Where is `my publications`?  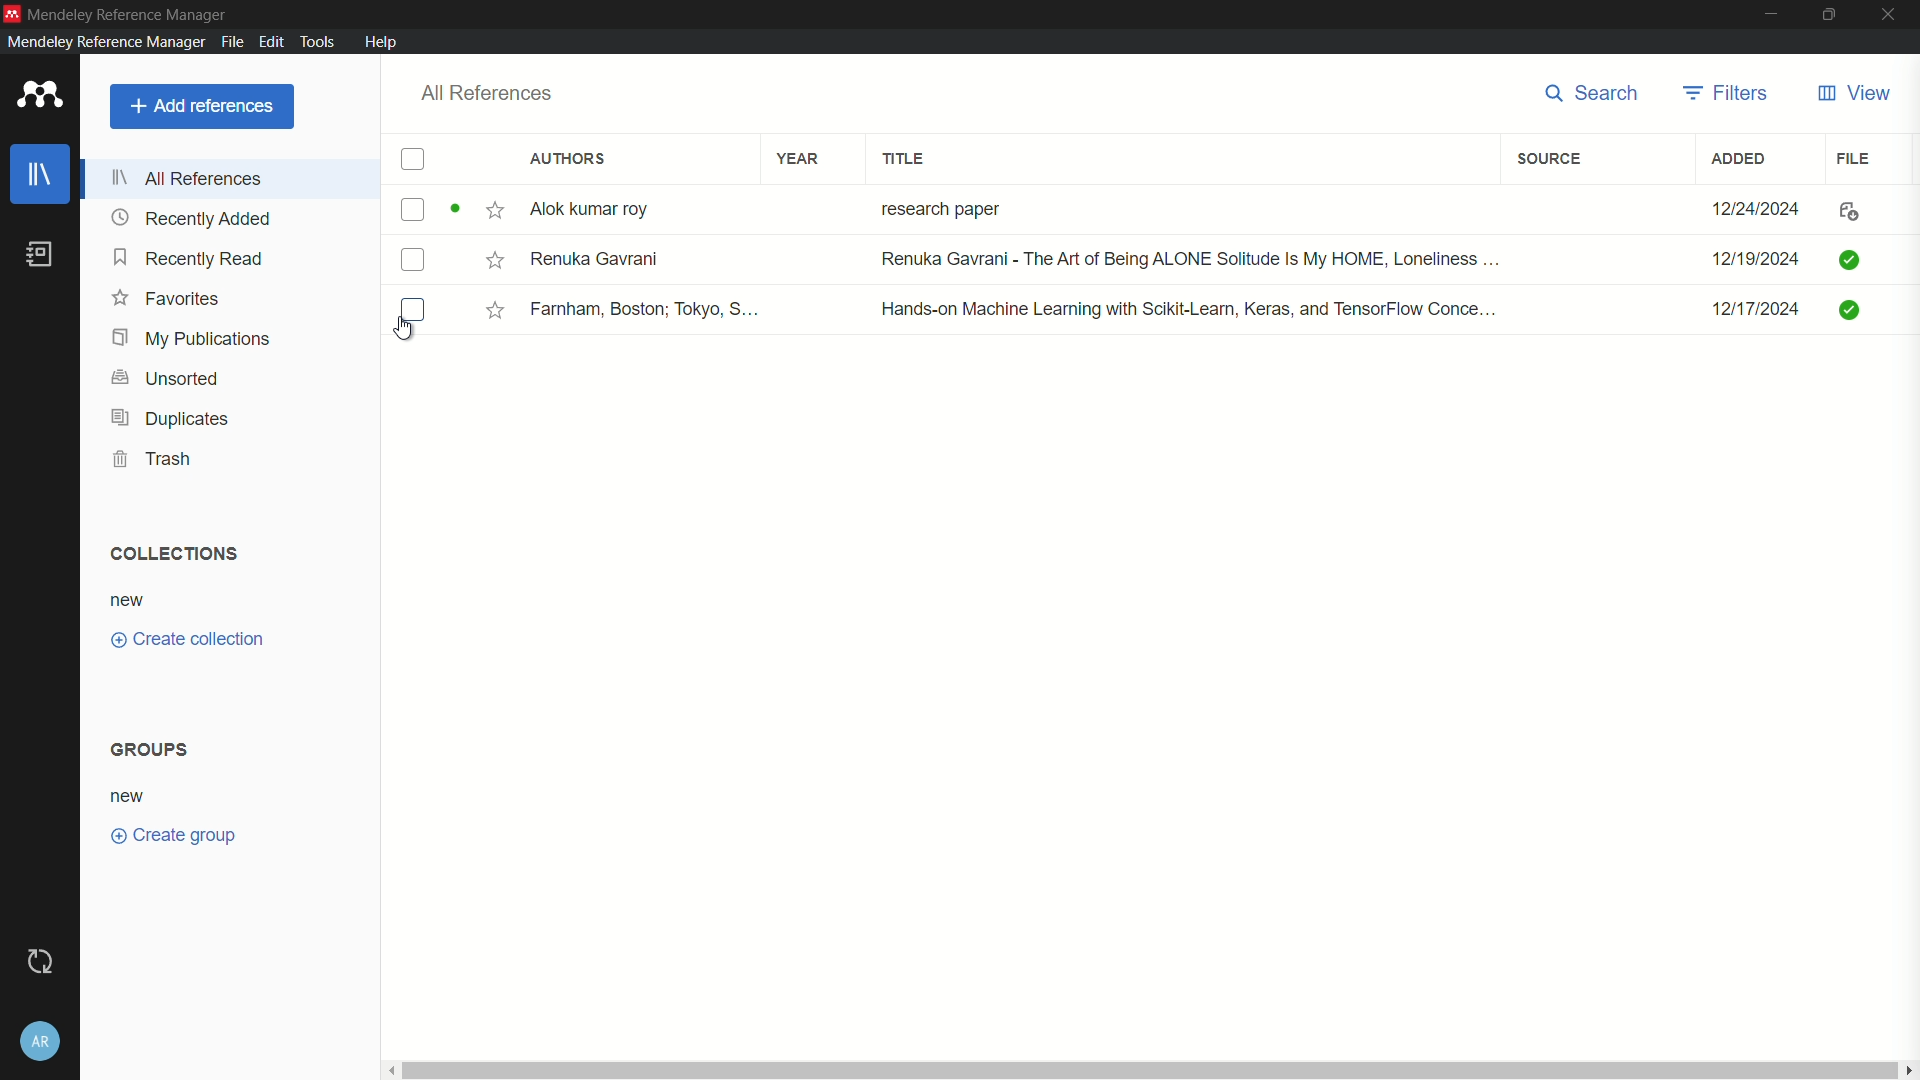
my publications is located at coordinates (190, 339).